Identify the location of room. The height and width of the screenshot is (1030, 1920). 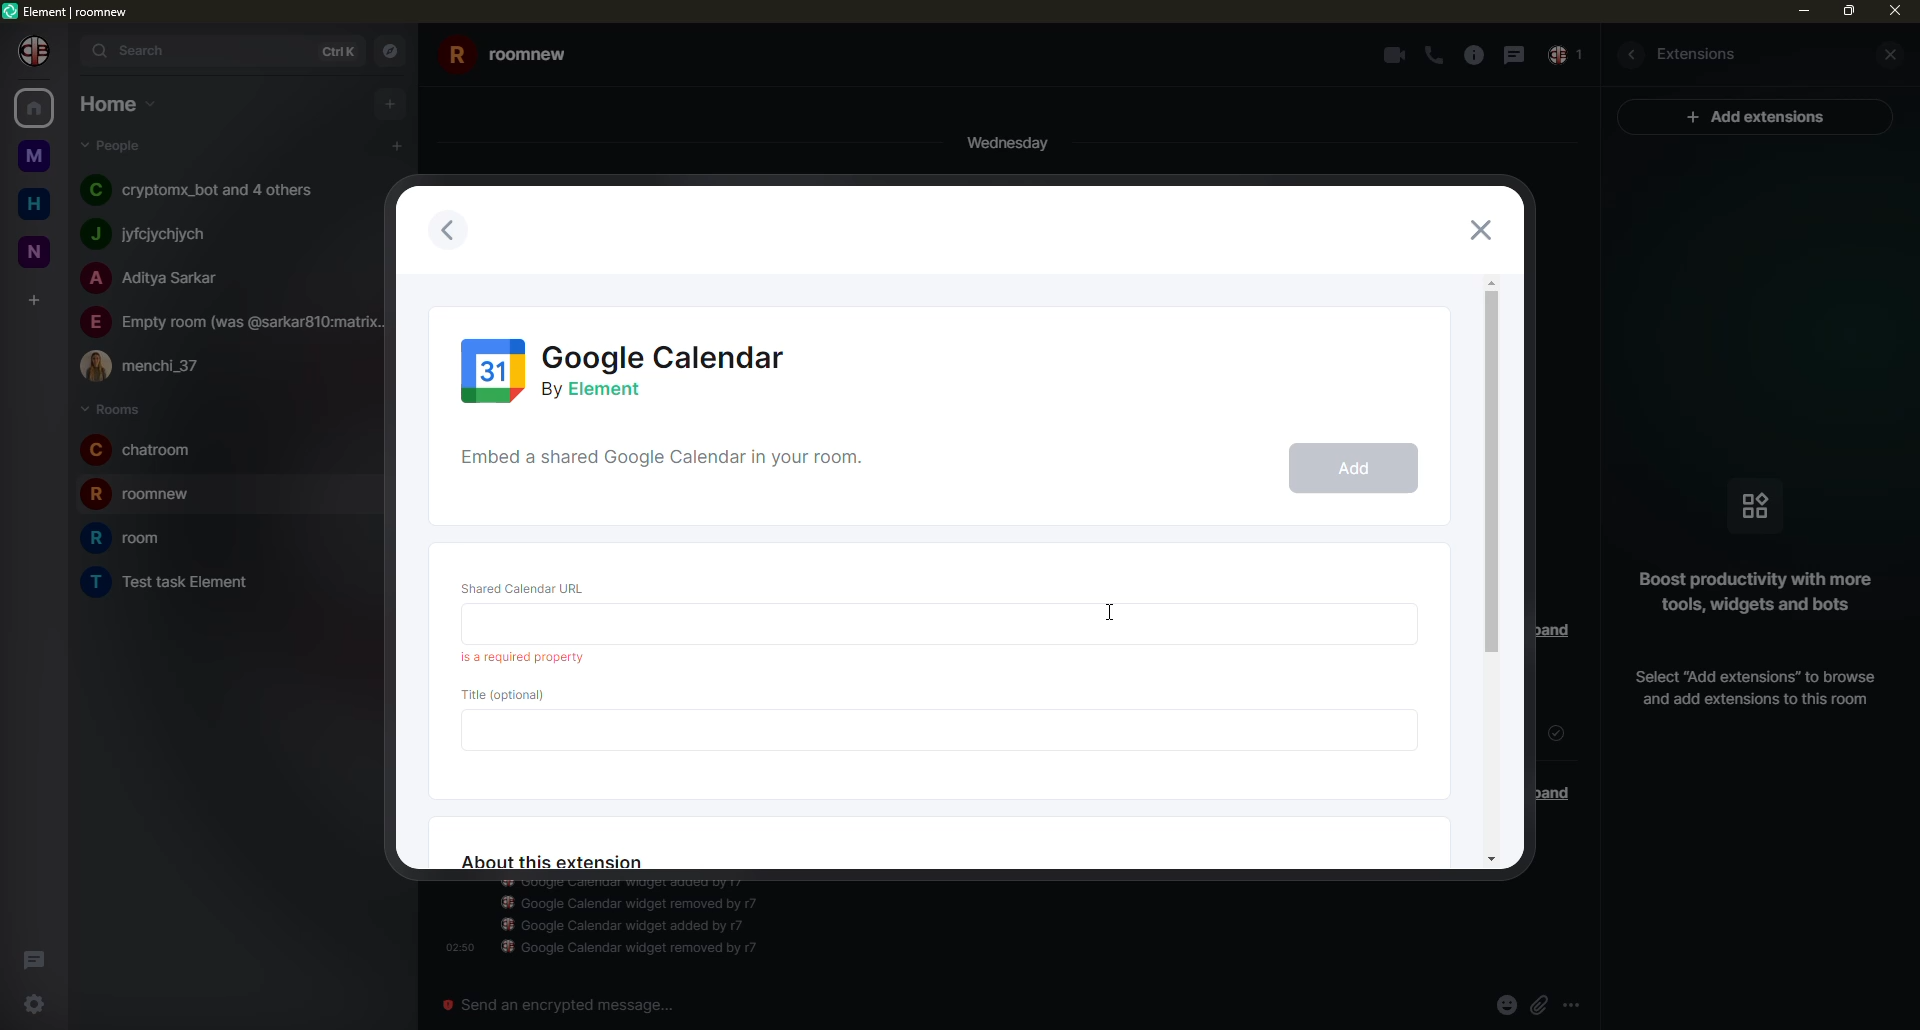
(508, 57).